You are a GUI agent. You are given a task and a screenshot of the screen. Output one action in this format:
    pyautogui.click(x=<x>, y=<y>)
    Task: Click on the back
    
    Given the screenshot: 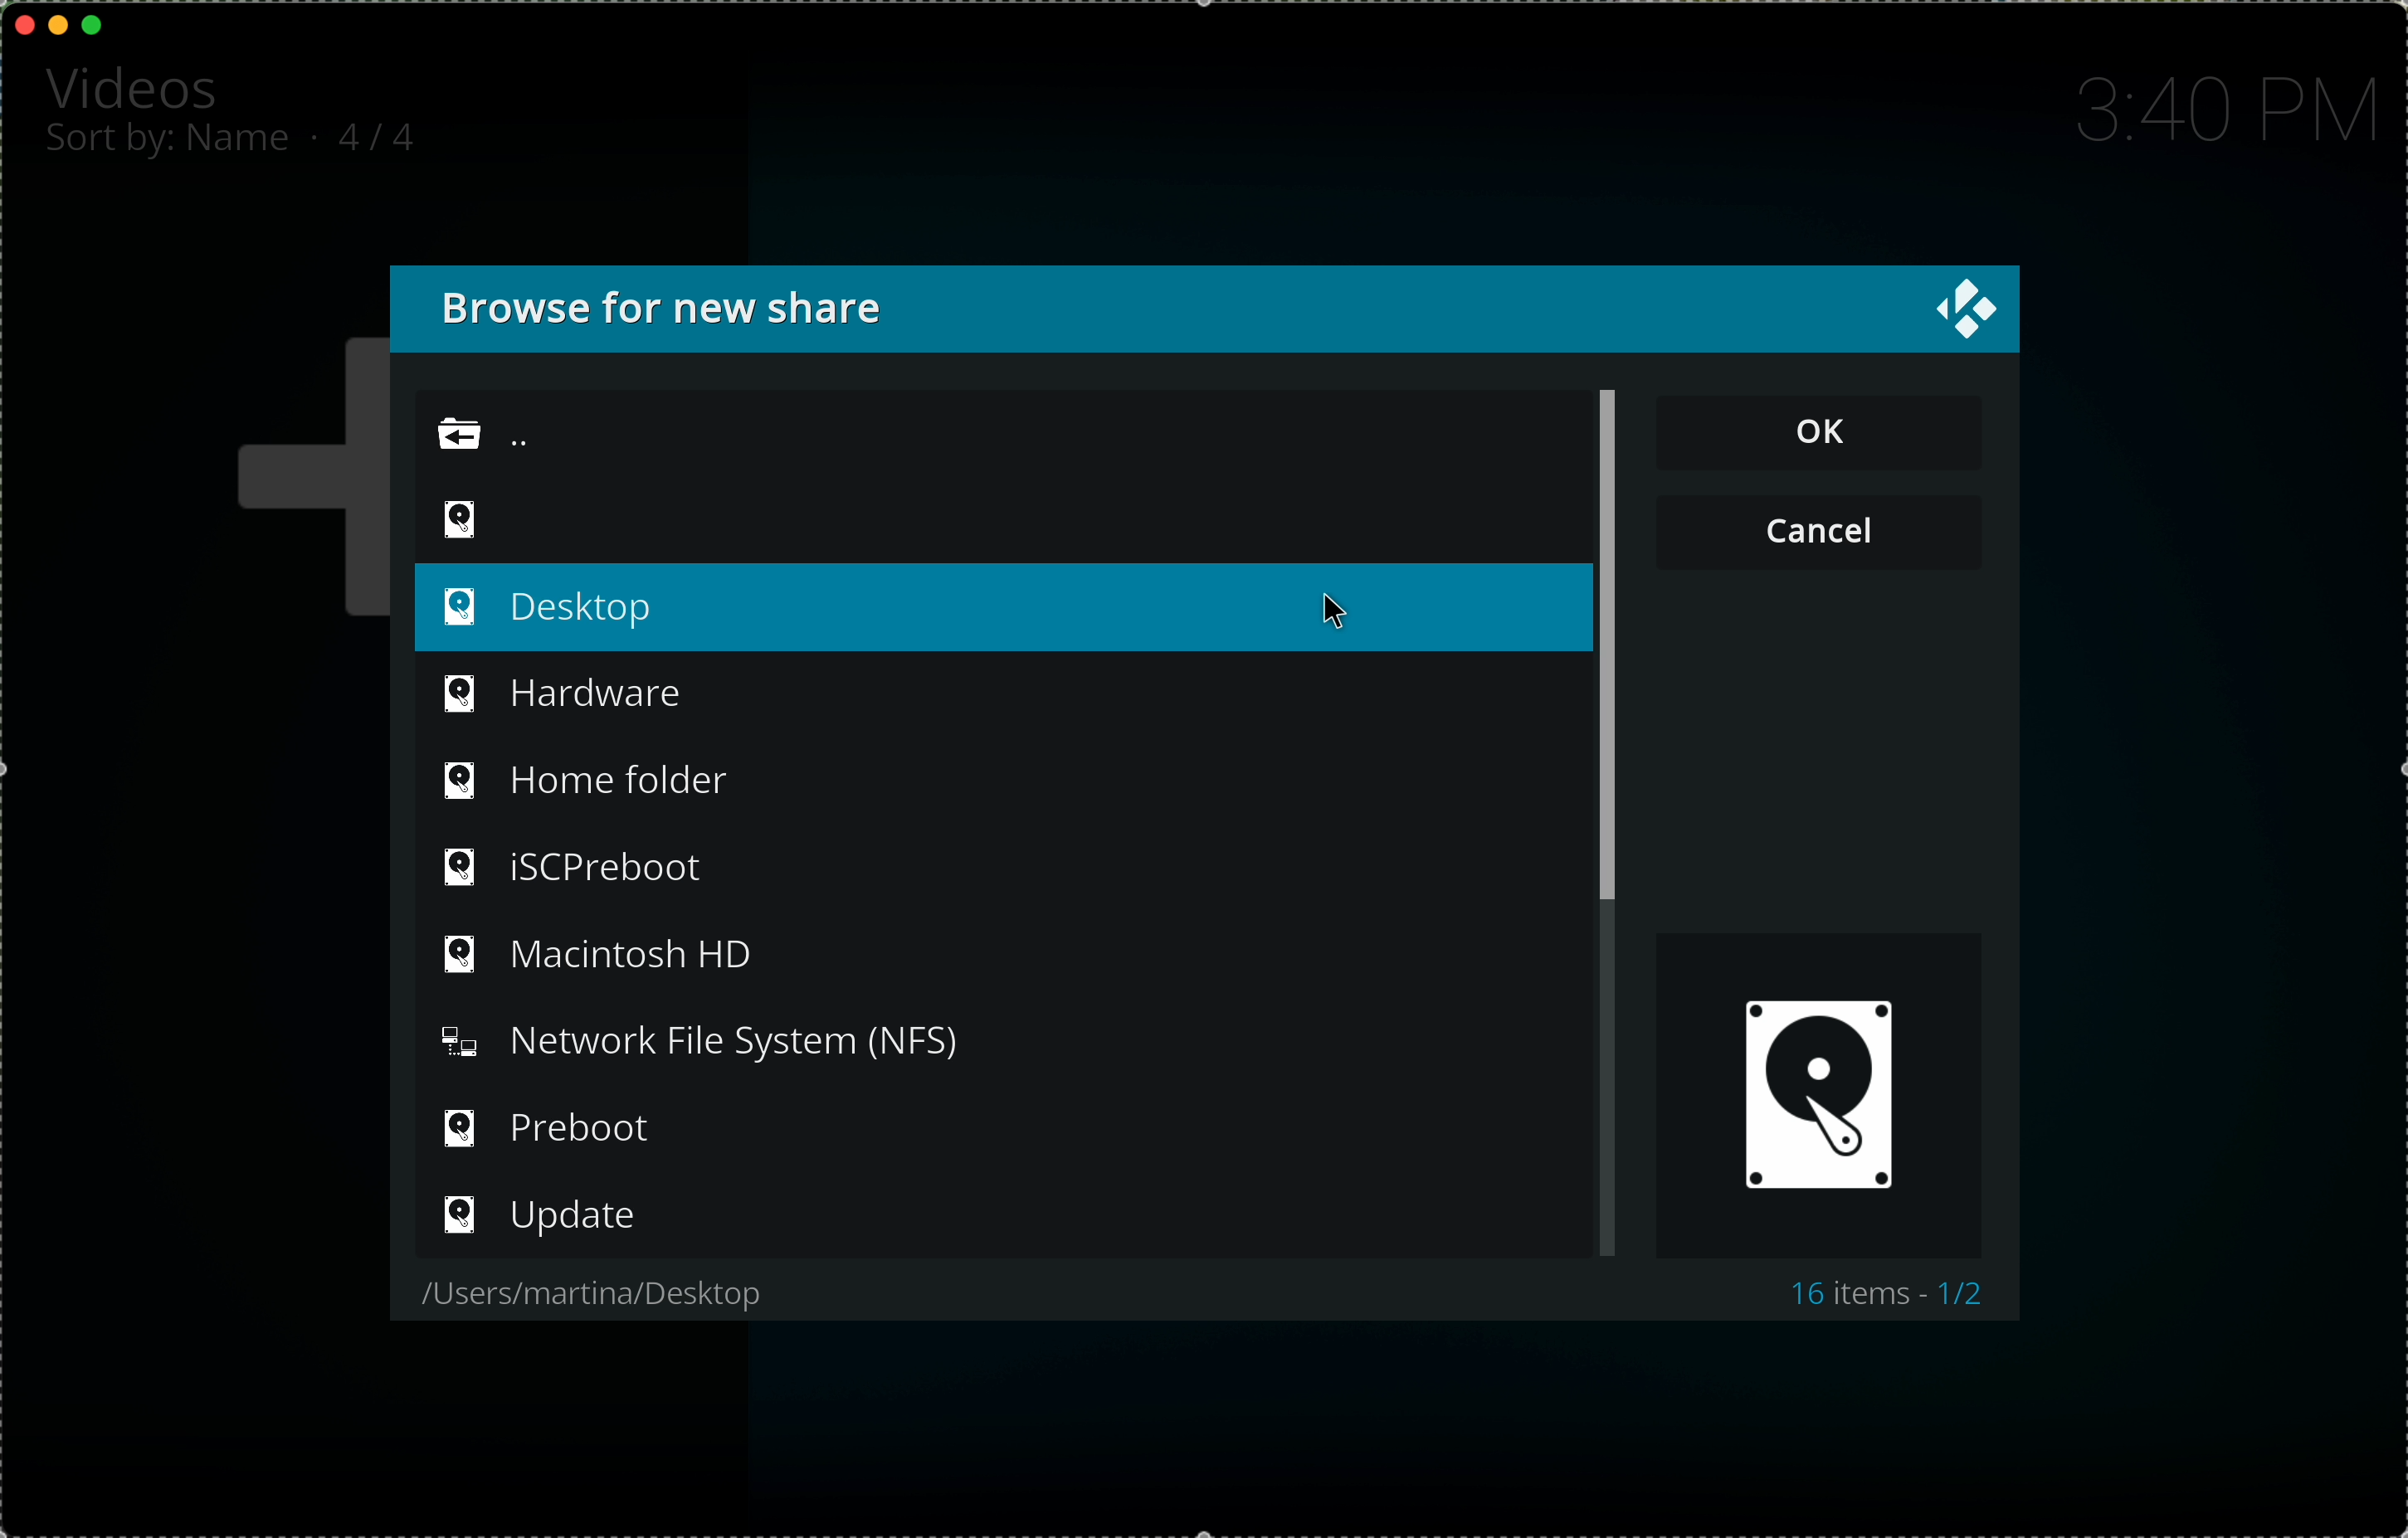 What is the action you would take?
    pyautogui.click(x=483, y=434)
    